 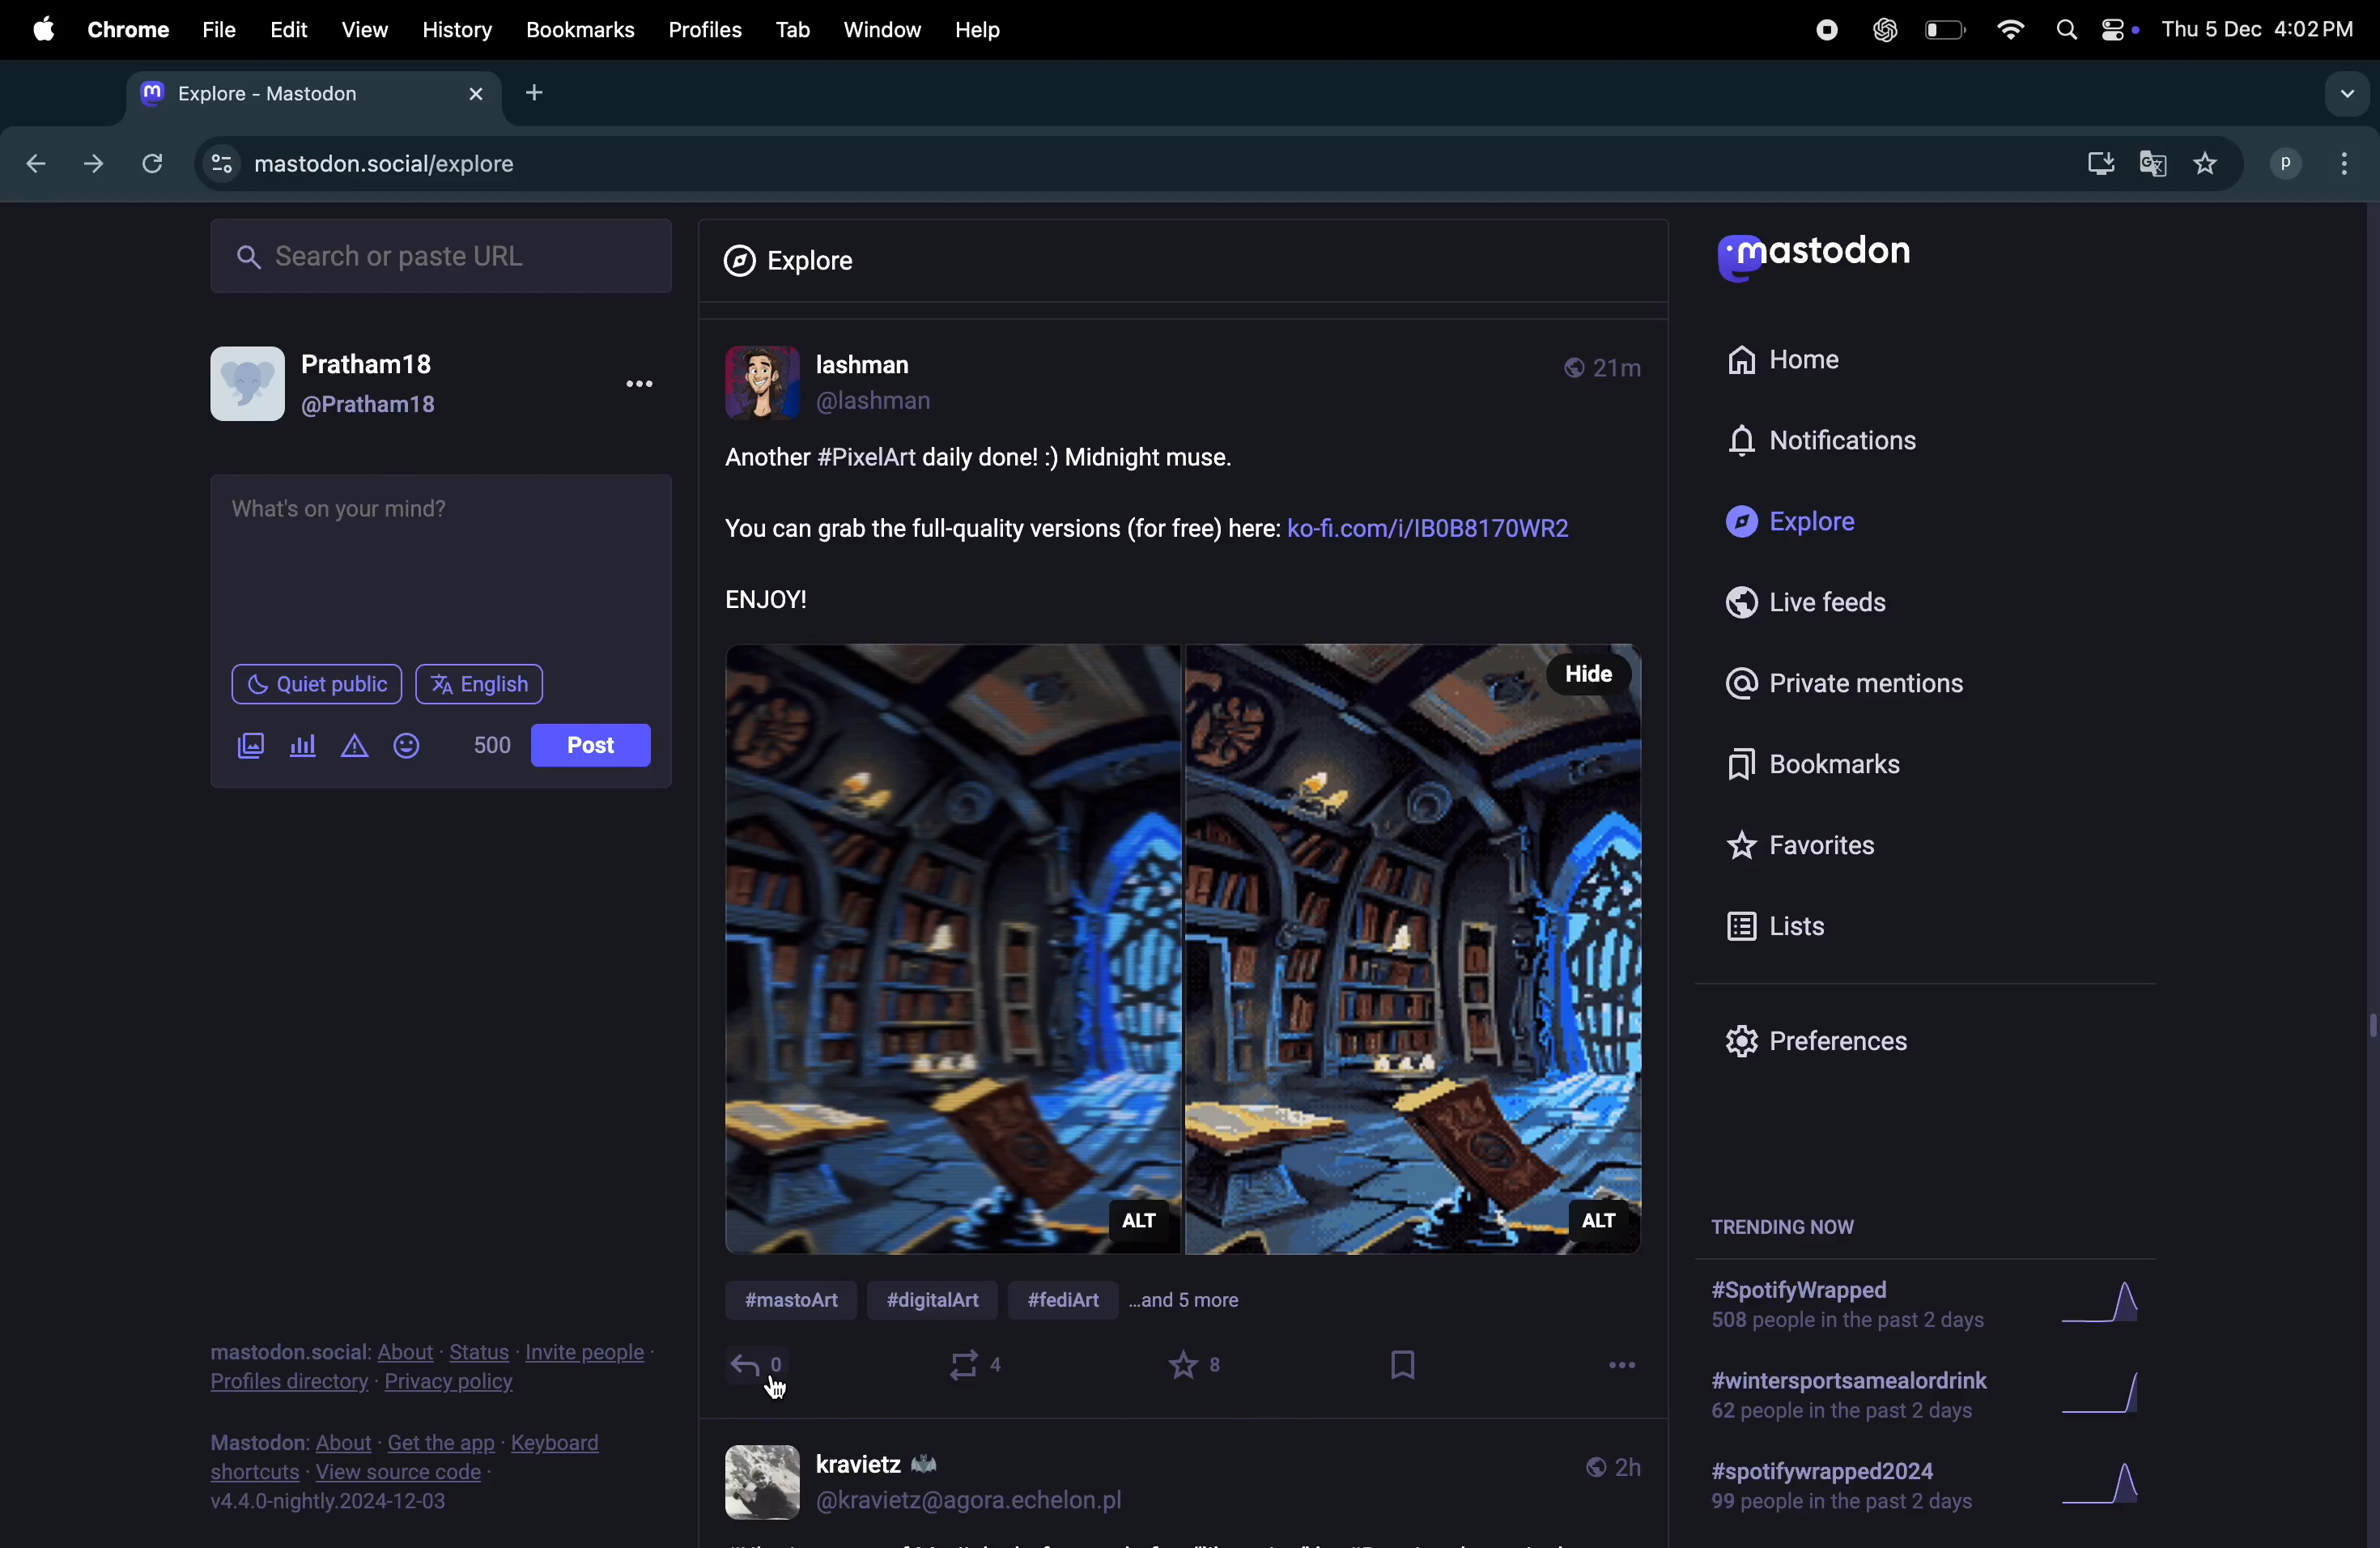 I want to click on english, so click(x=485, y=686).